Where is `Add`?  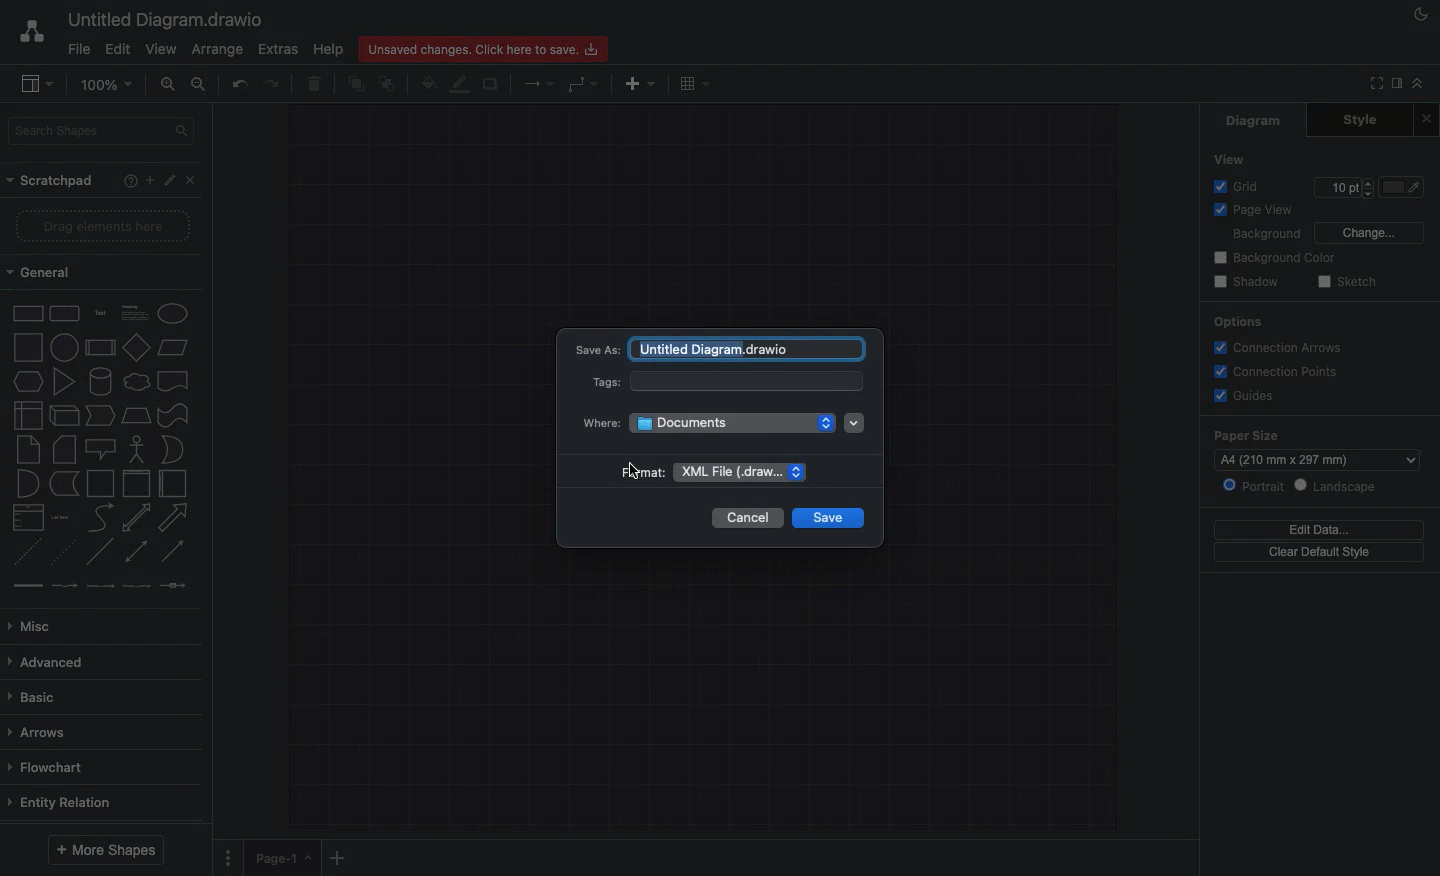 Add is located at coordinates (336, 857).